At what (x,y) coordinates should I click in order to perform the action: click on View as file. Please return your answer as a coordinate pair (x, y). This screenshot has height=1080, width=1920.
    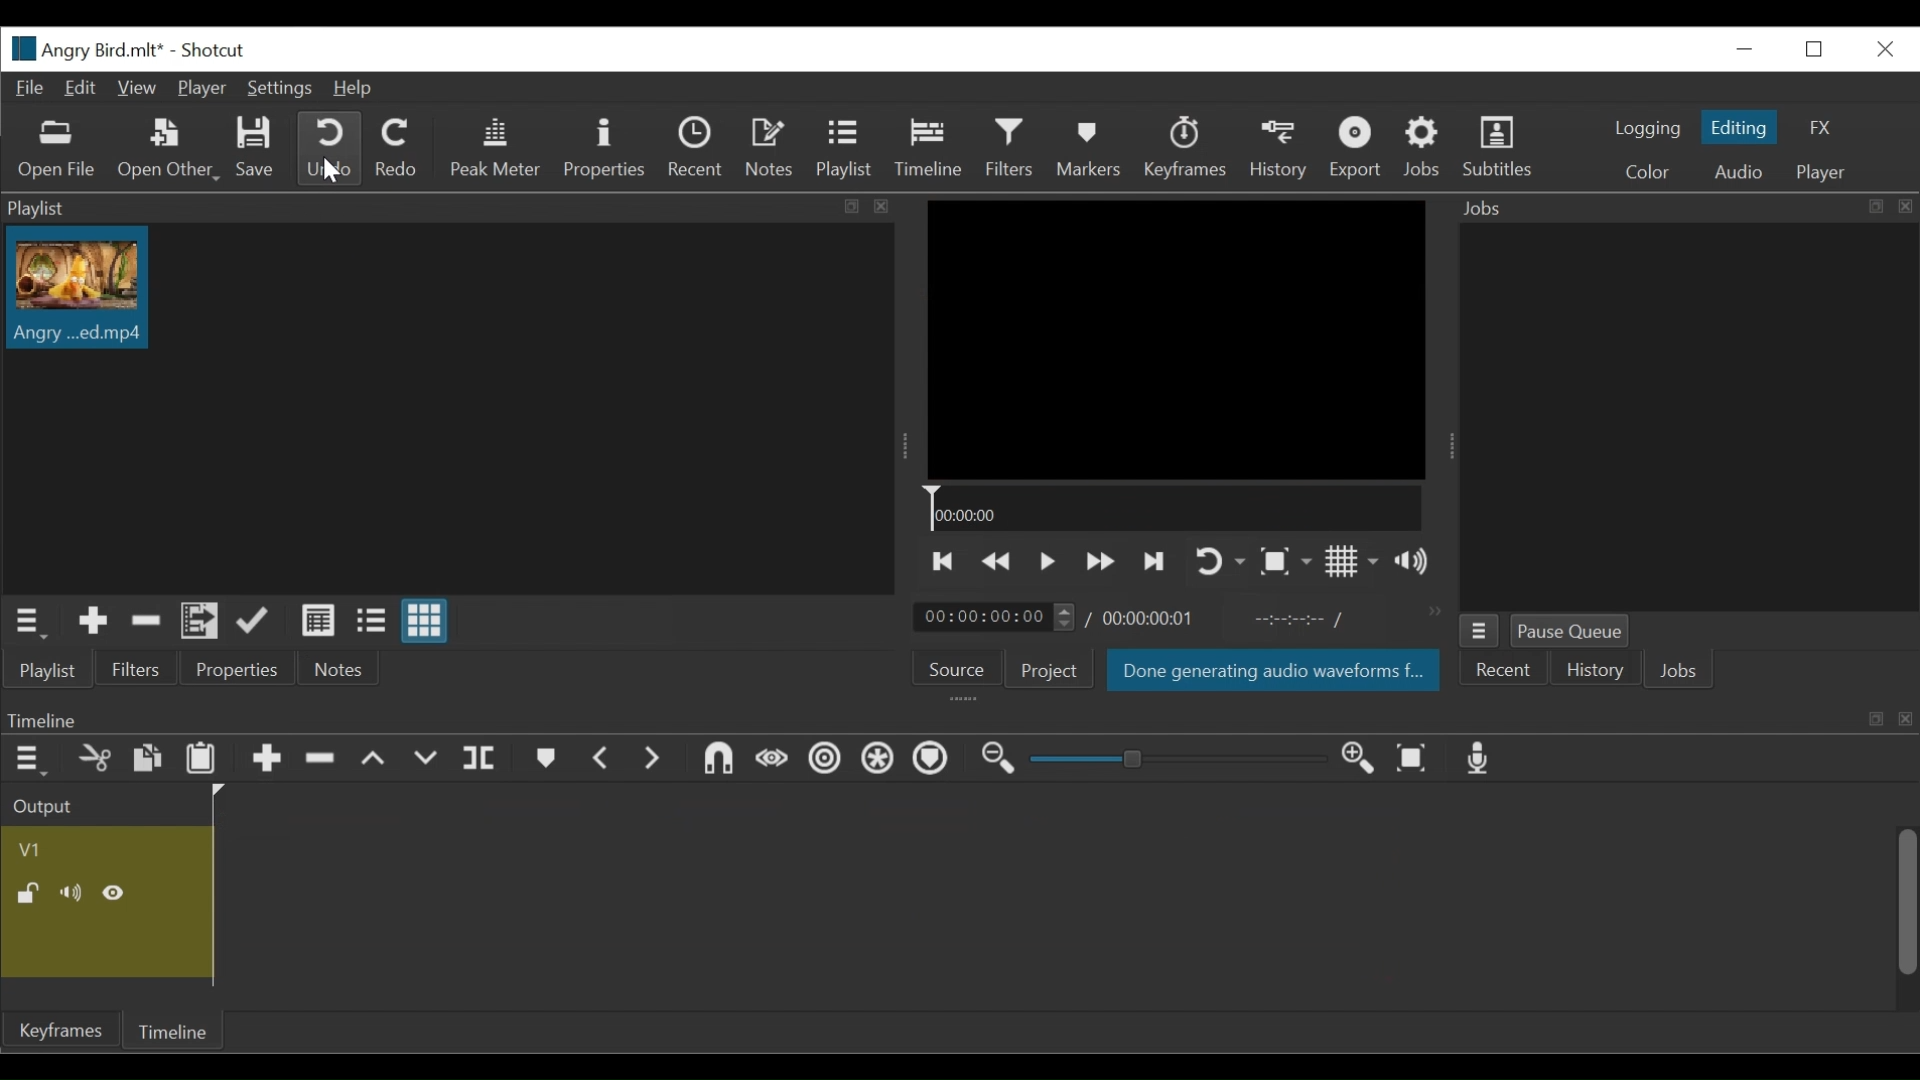
    Looking at the image, I should click on (370, 621).